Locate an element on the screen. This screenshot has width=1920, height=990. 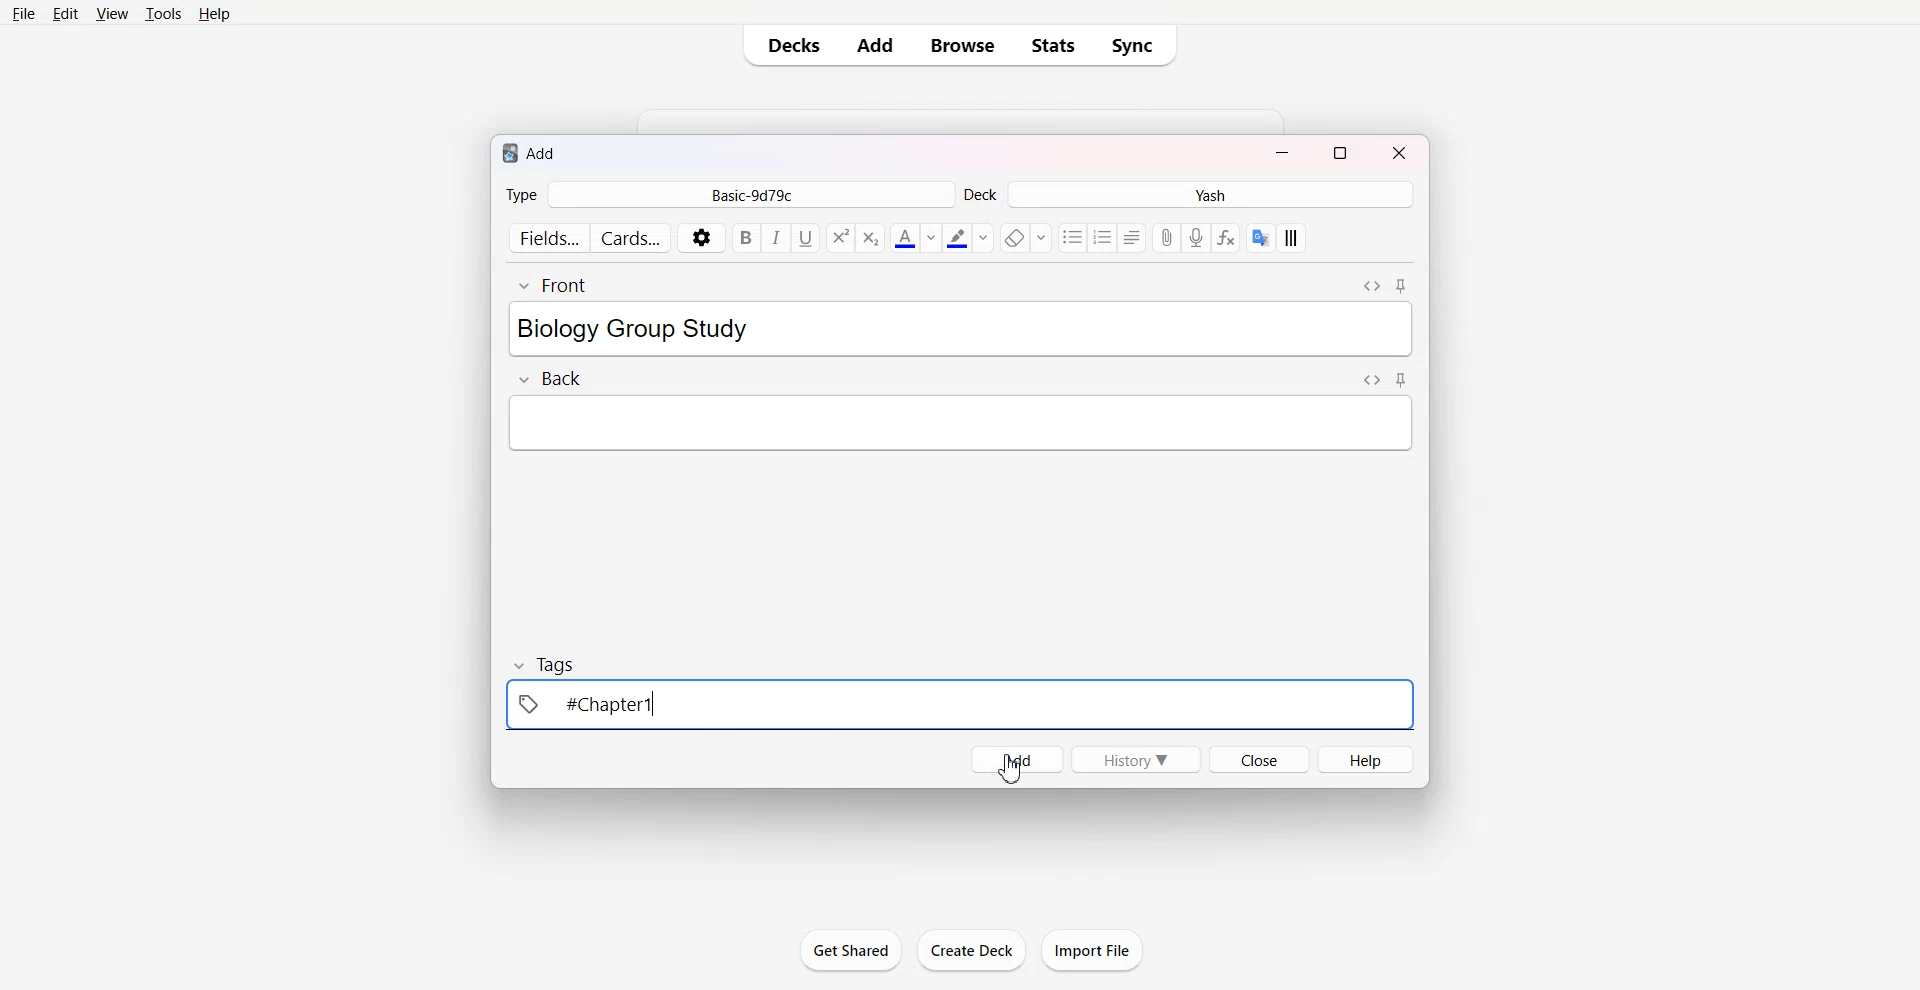
Fields is located at coordinates (546, 237).